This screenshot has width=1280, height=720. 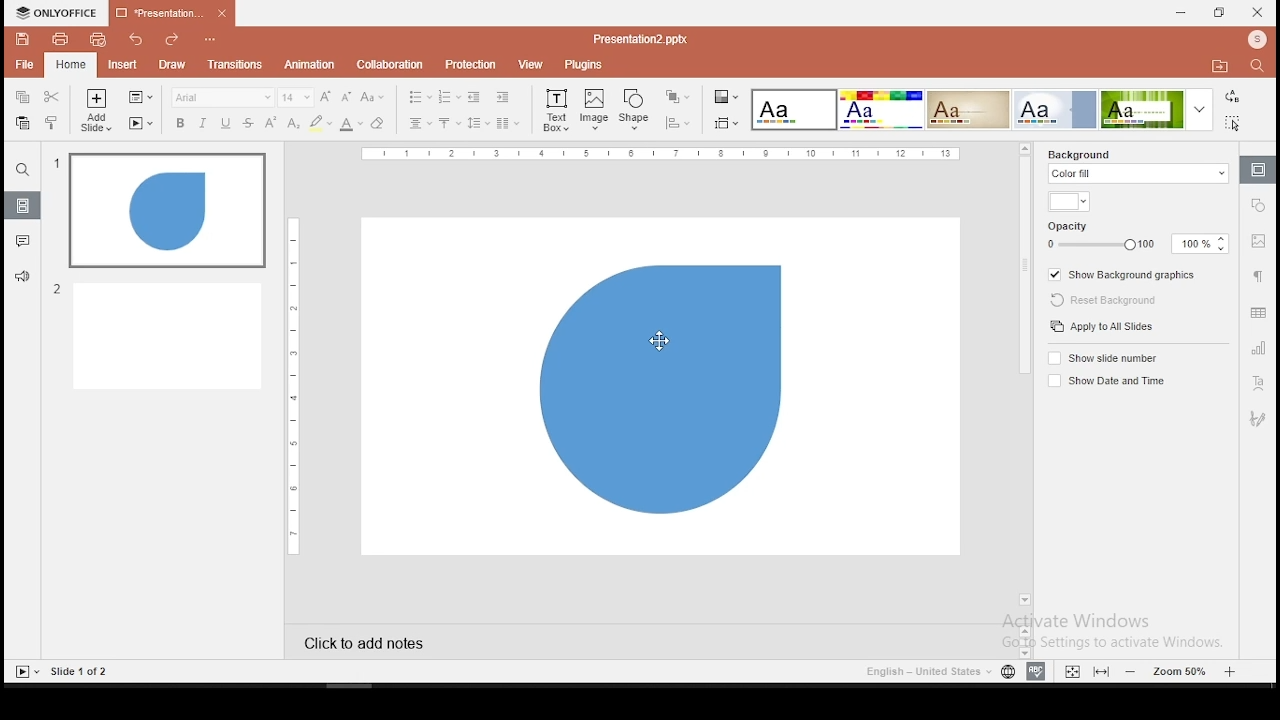 I want to click on collaboration, so click(x=389, y=65).